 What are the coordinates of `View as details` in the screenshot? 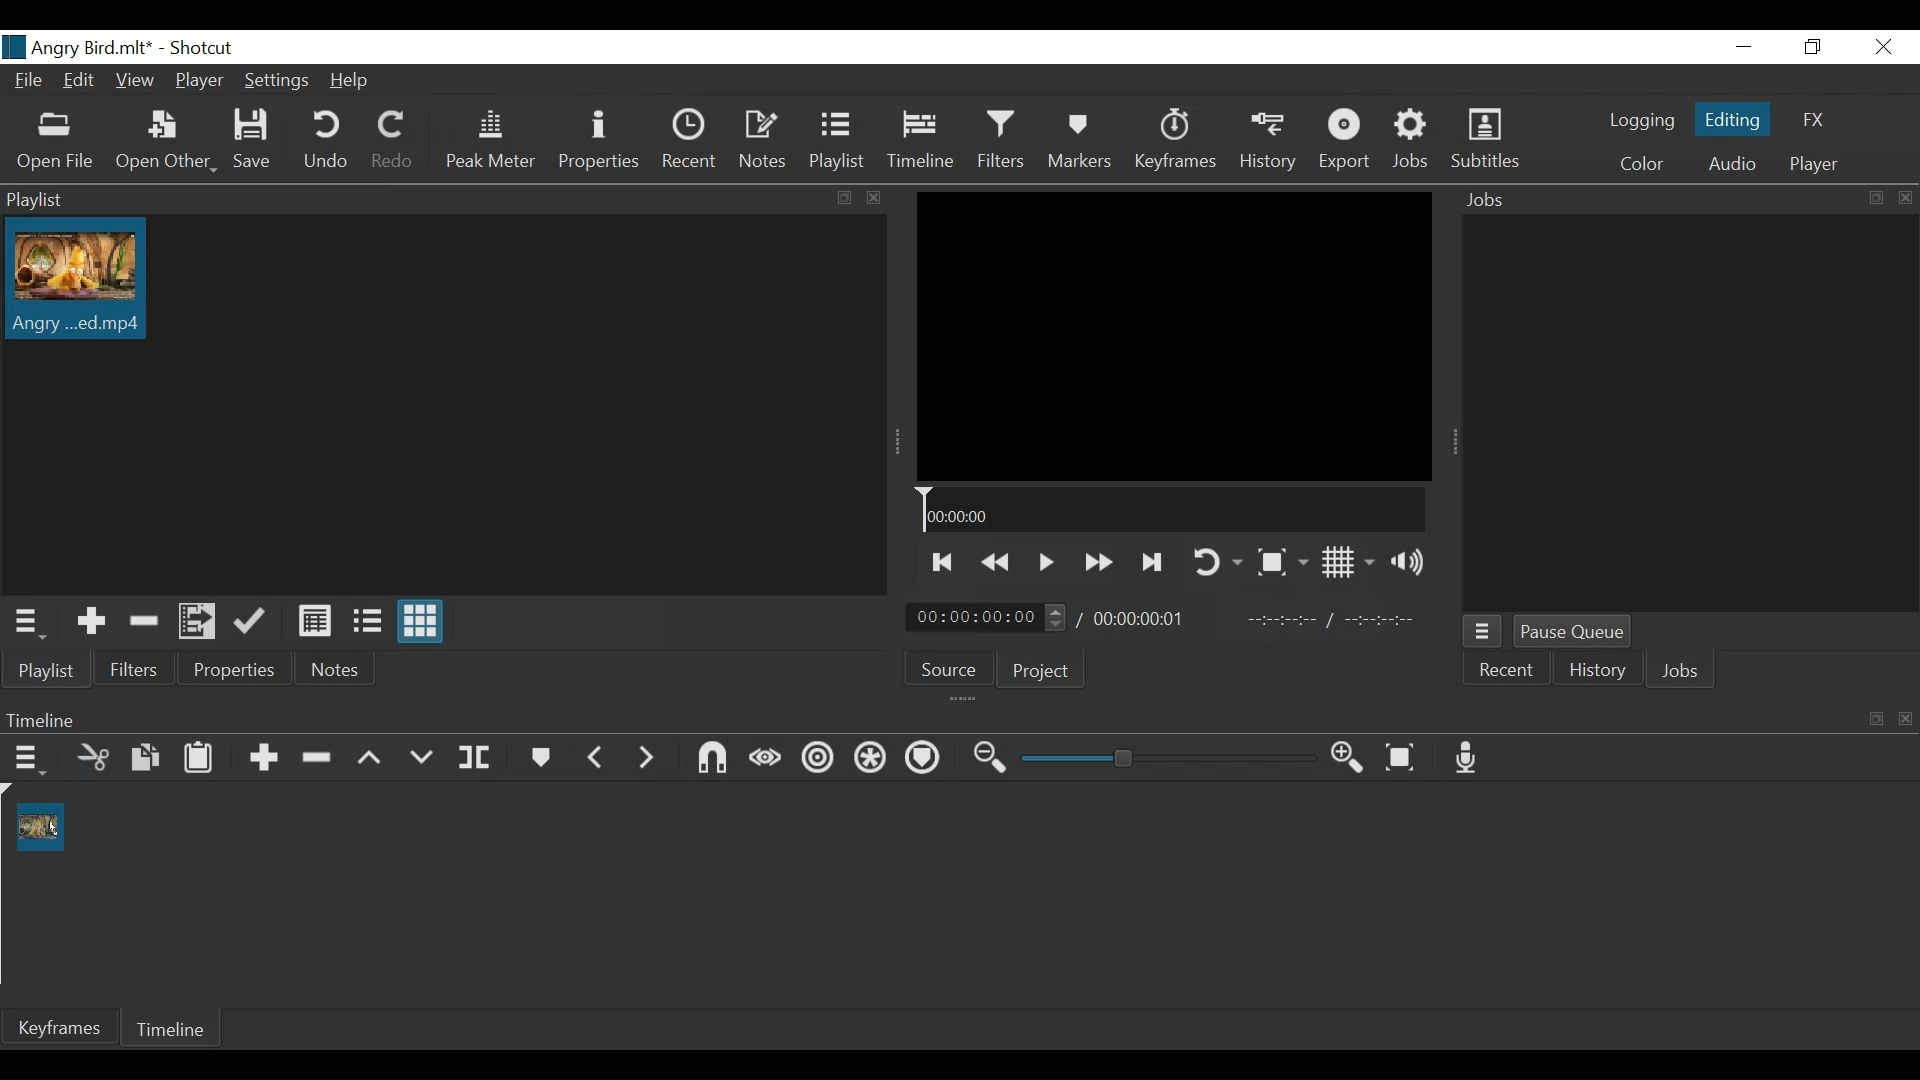 It's located at (314, 621).